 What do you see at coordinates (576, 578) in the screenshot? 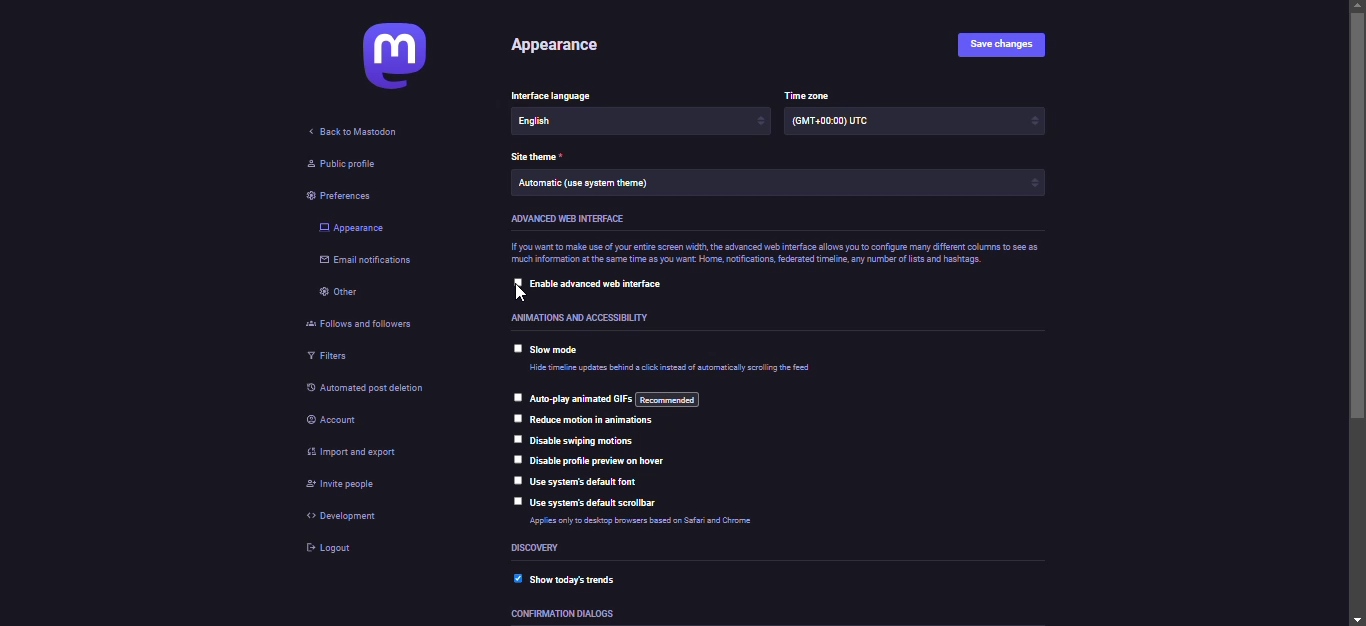
I see `show today's trends` at bounding box center [576, 578].